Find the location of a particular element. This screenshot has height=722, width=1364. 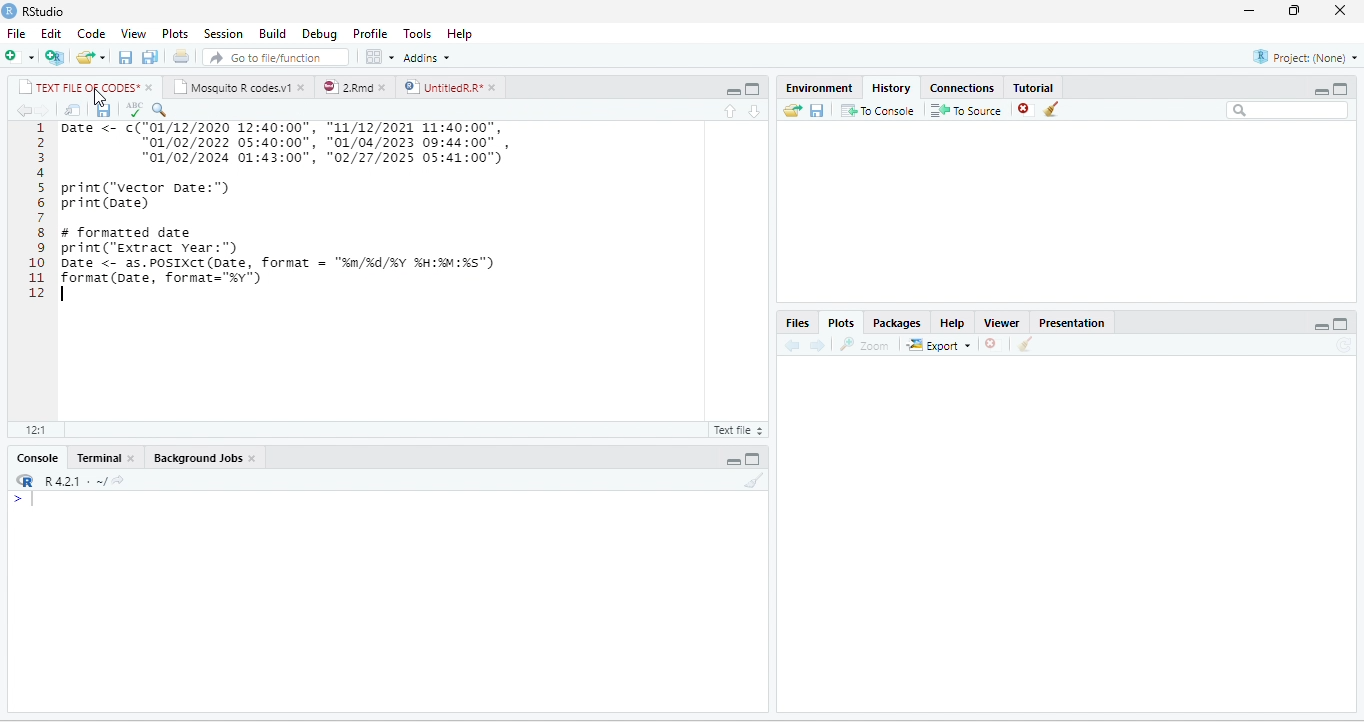

Background Jobs is located at coordinates (196, 458).